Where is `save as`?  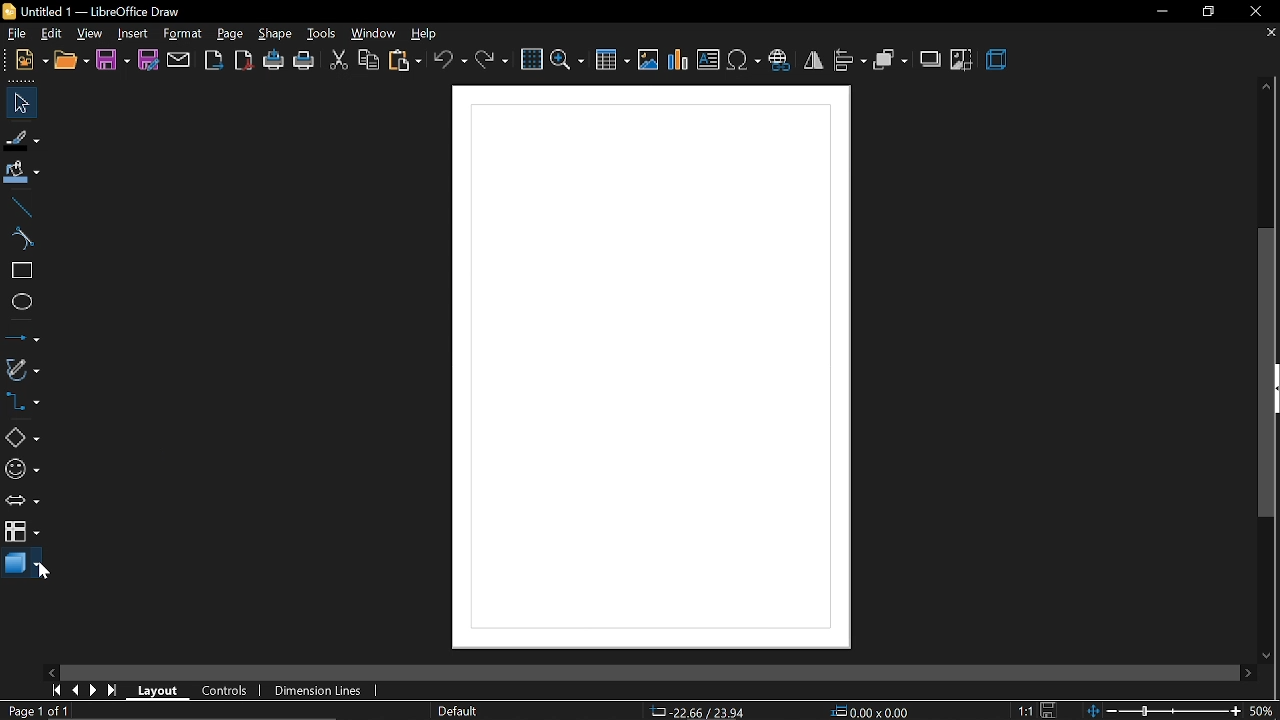 save as is located at coordinates (149, 62).